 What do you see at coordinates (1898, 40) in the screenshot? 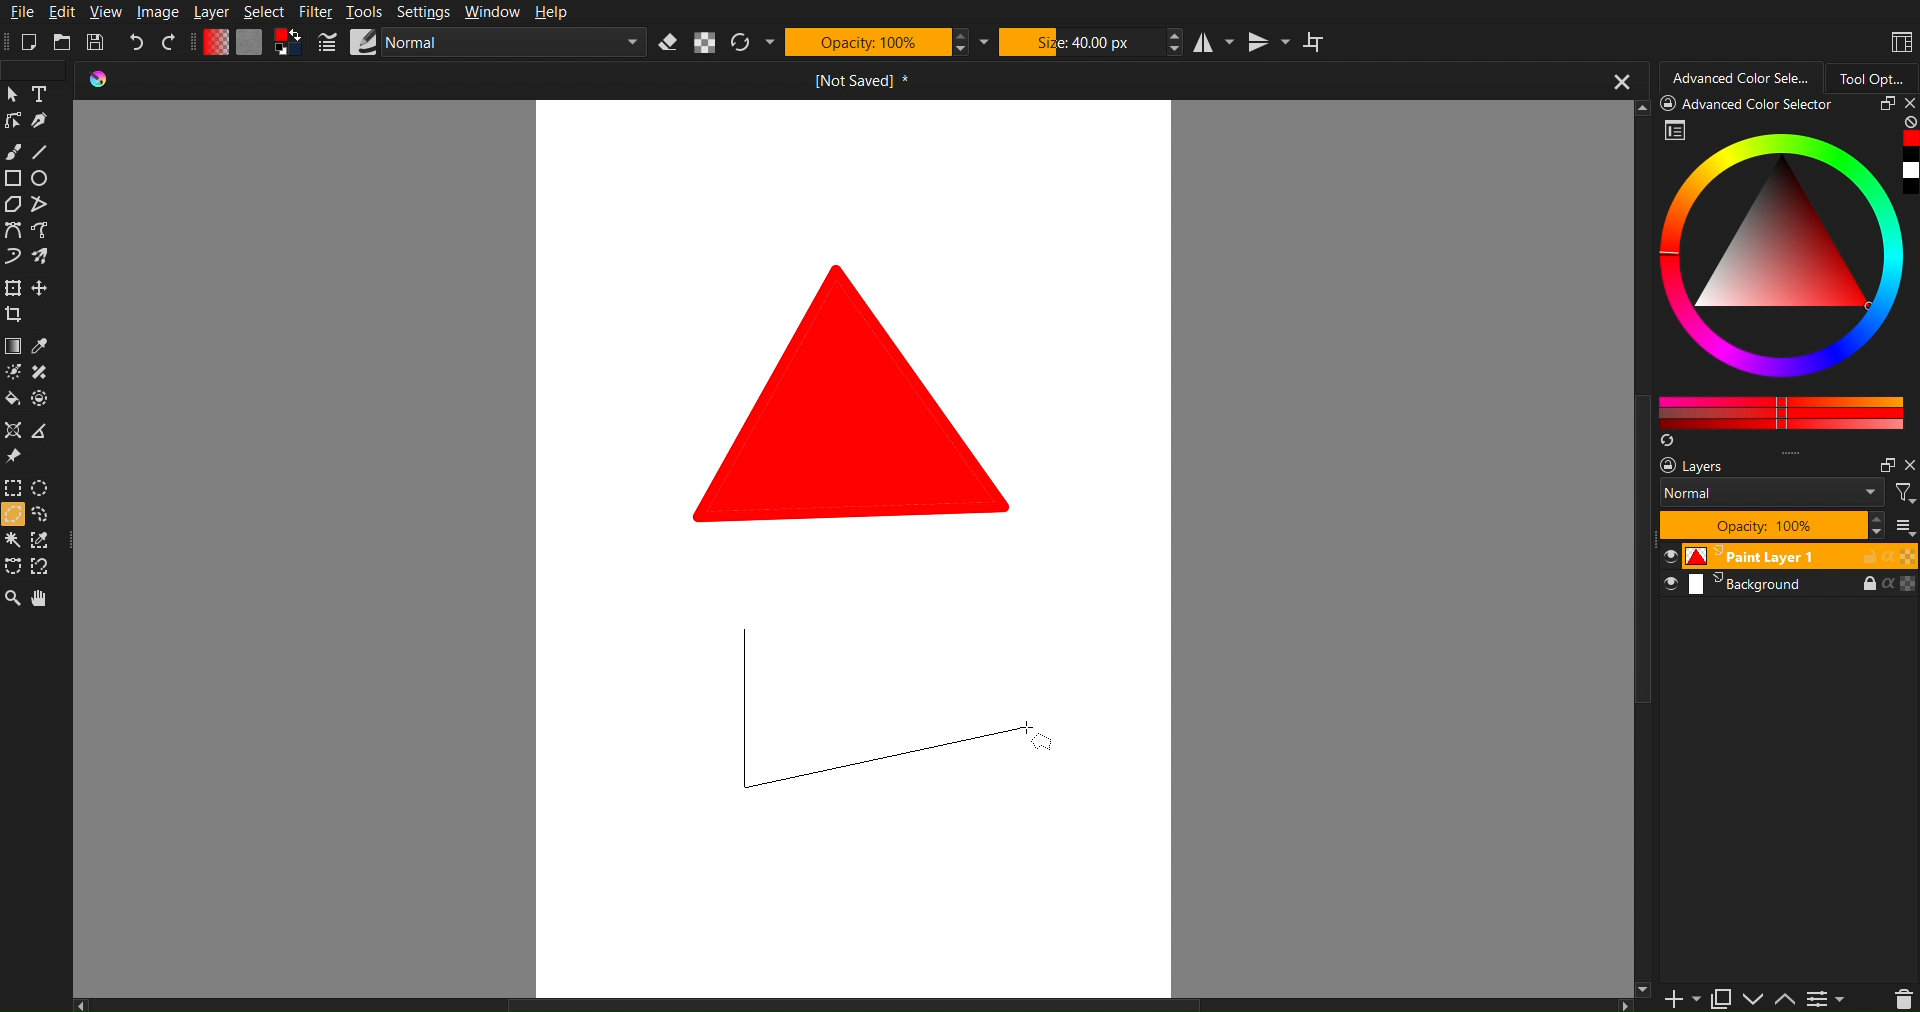
I see `Workspaces` at bounding box center [1898, 40].